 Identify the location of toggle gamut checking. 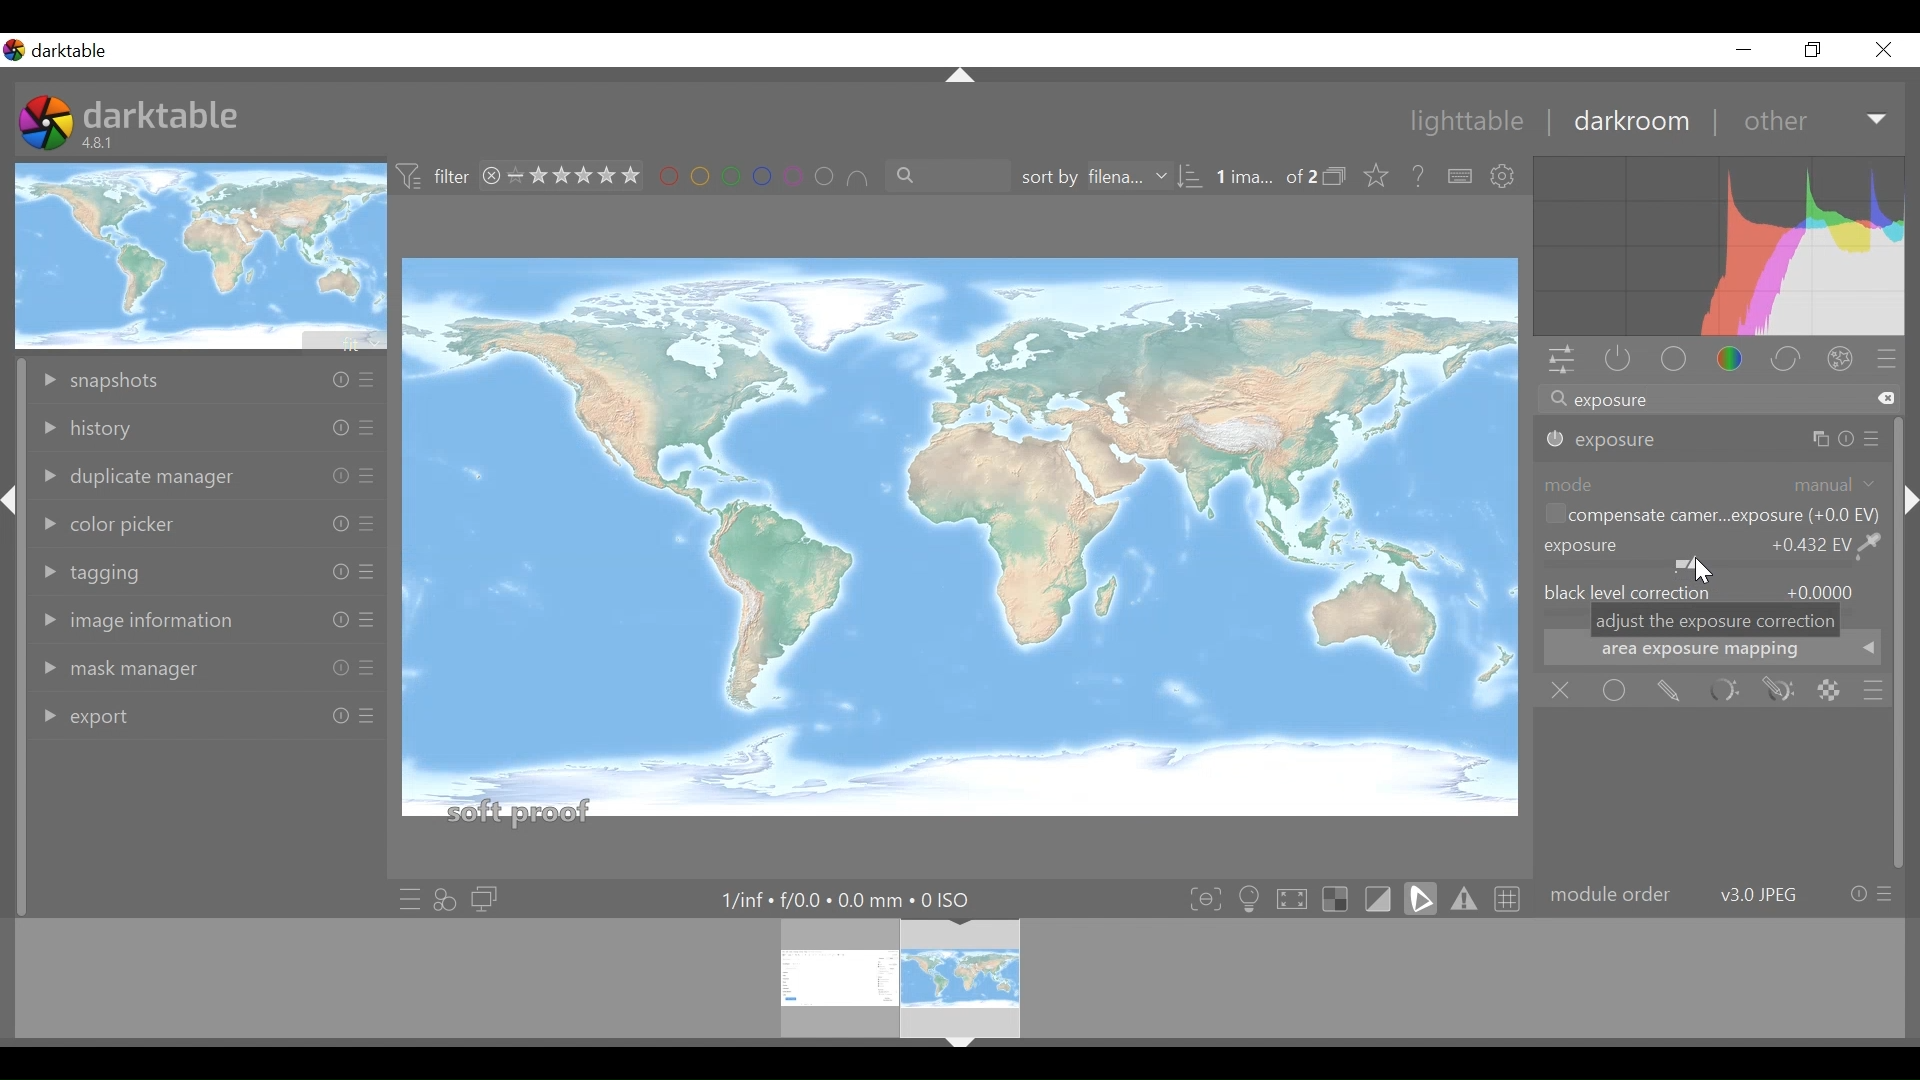
(1465, 898).